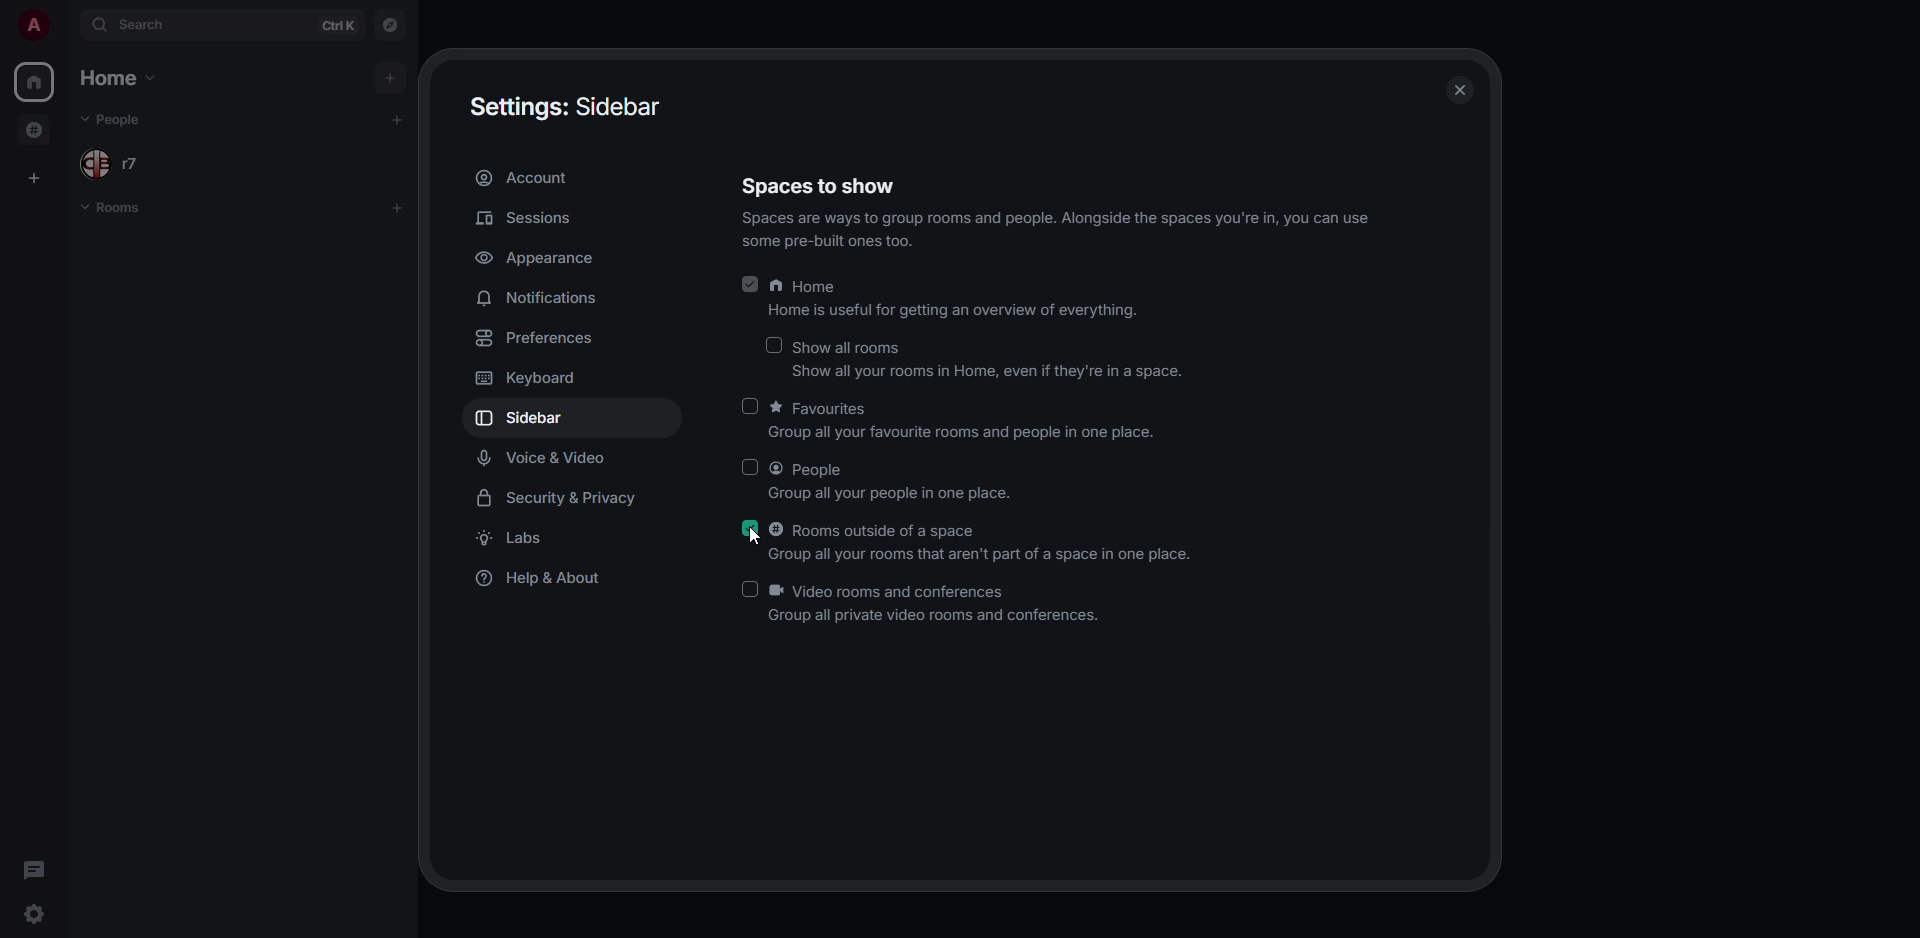 This screenshot has height=938, width=1920. Describe the element at coordinates (992, 361) in the screenshot. I see `show all rooms` at that location.